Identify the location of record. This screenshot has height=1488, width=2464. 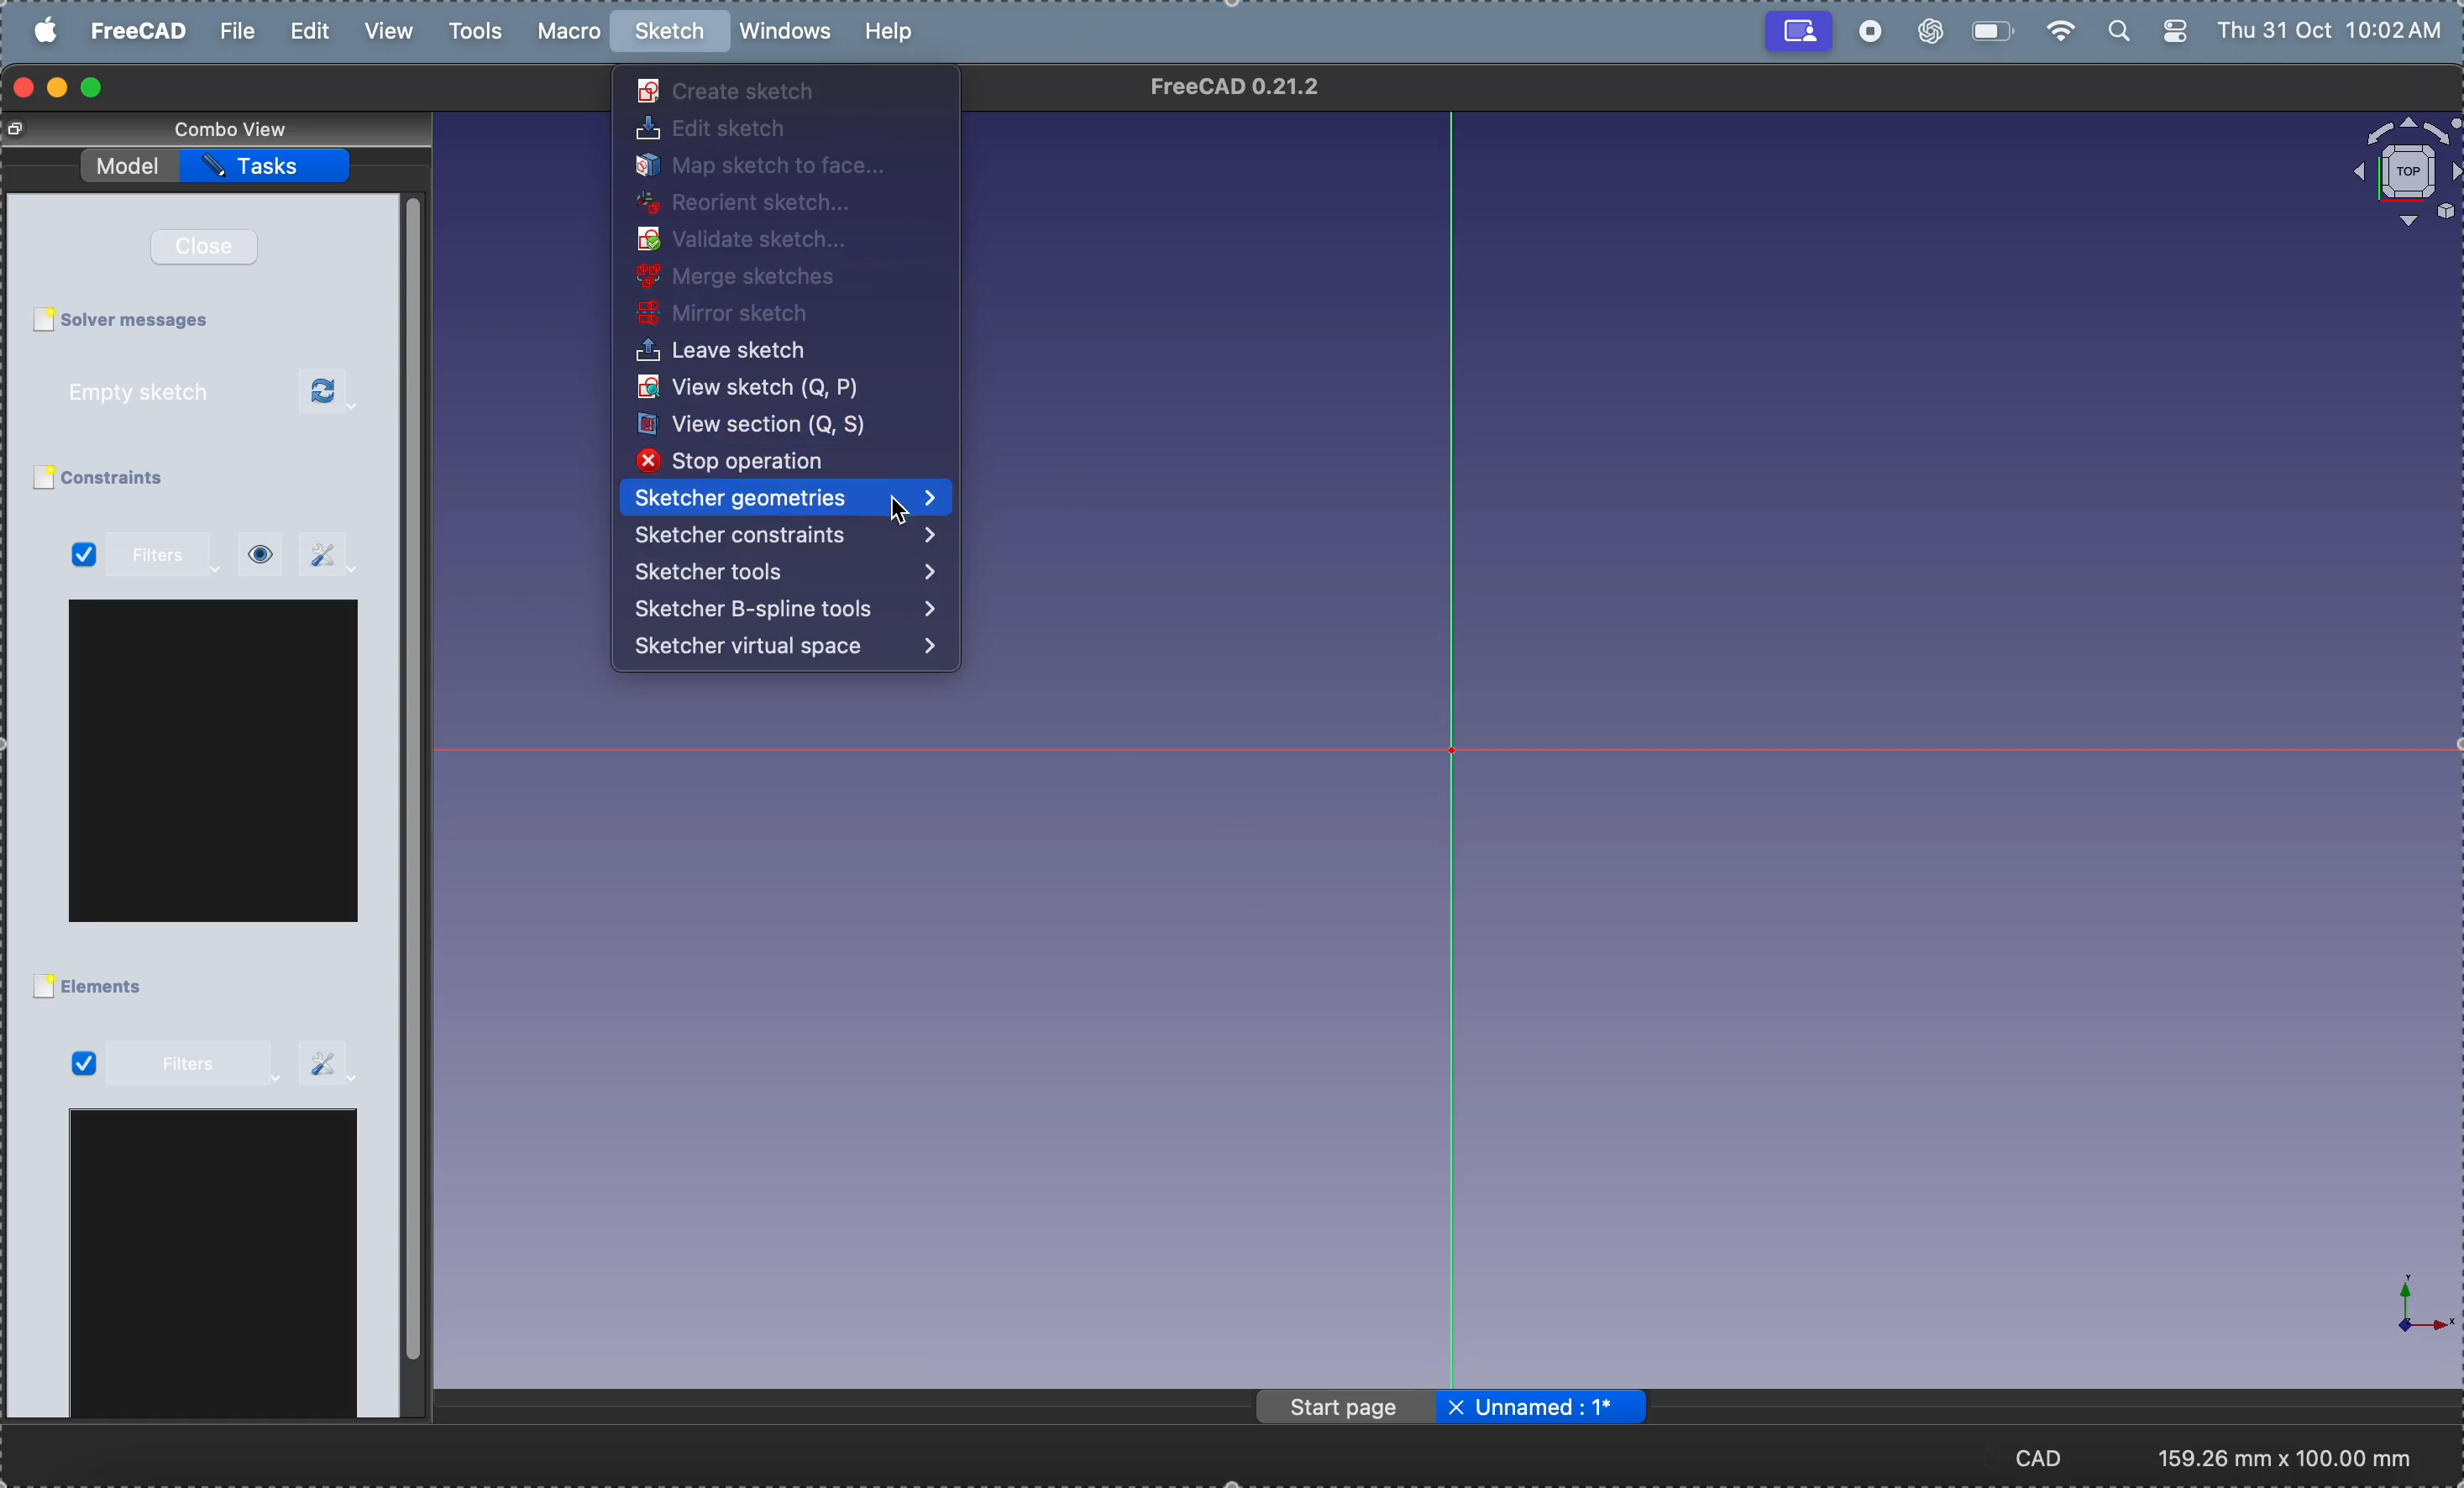
(1869, 32).